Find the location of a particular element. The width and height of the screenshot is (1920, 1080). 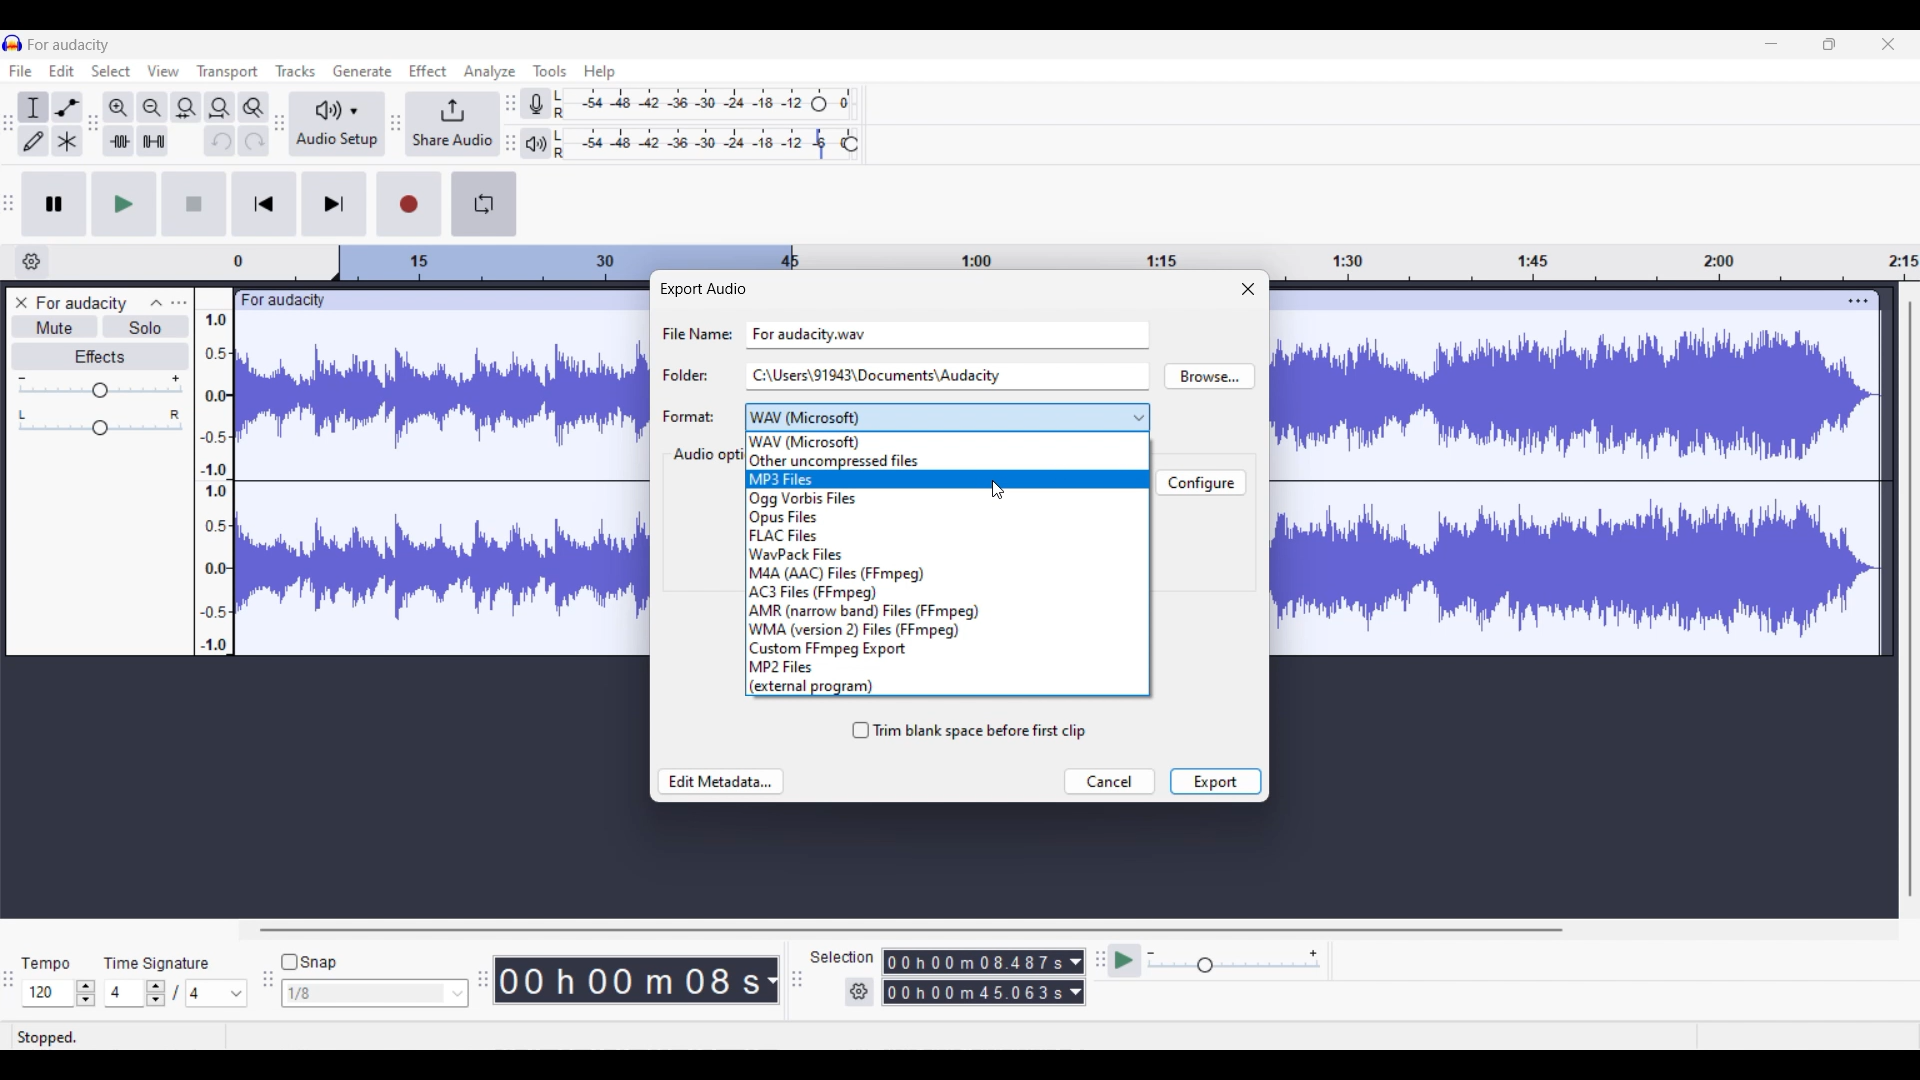

Scale to measure intensty if sound is located at coordinates (214, 483).